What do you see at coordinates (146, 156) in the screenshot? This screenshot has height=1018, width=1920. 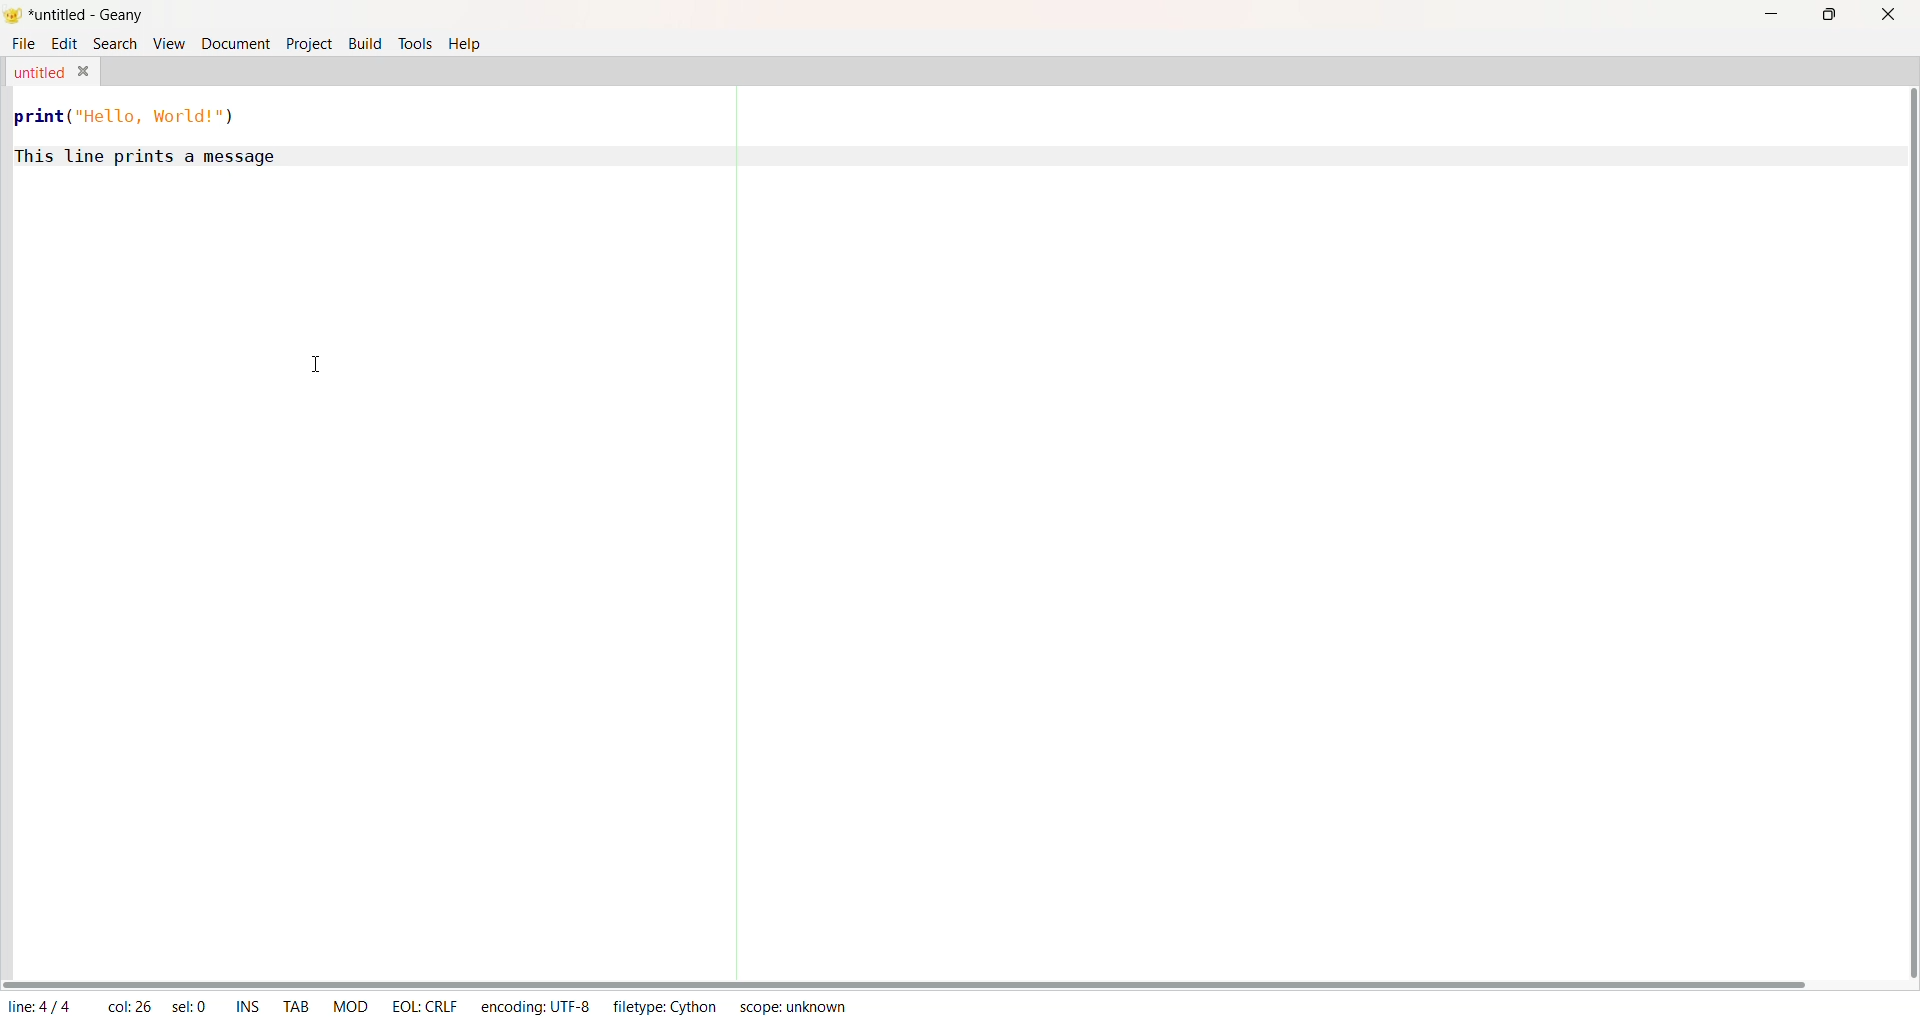 I see `This line prints a message` at bounding box center [146, 156].